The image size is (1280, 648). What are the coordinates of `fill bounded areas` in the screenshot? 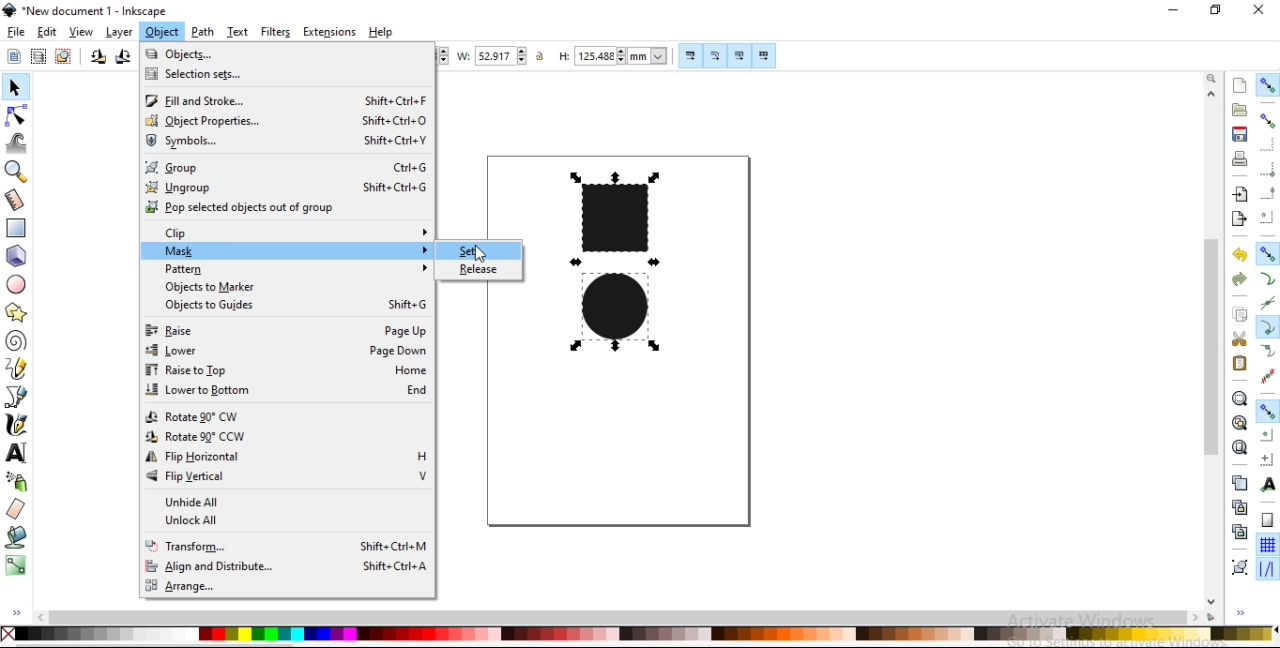 It's located at (17, 538).